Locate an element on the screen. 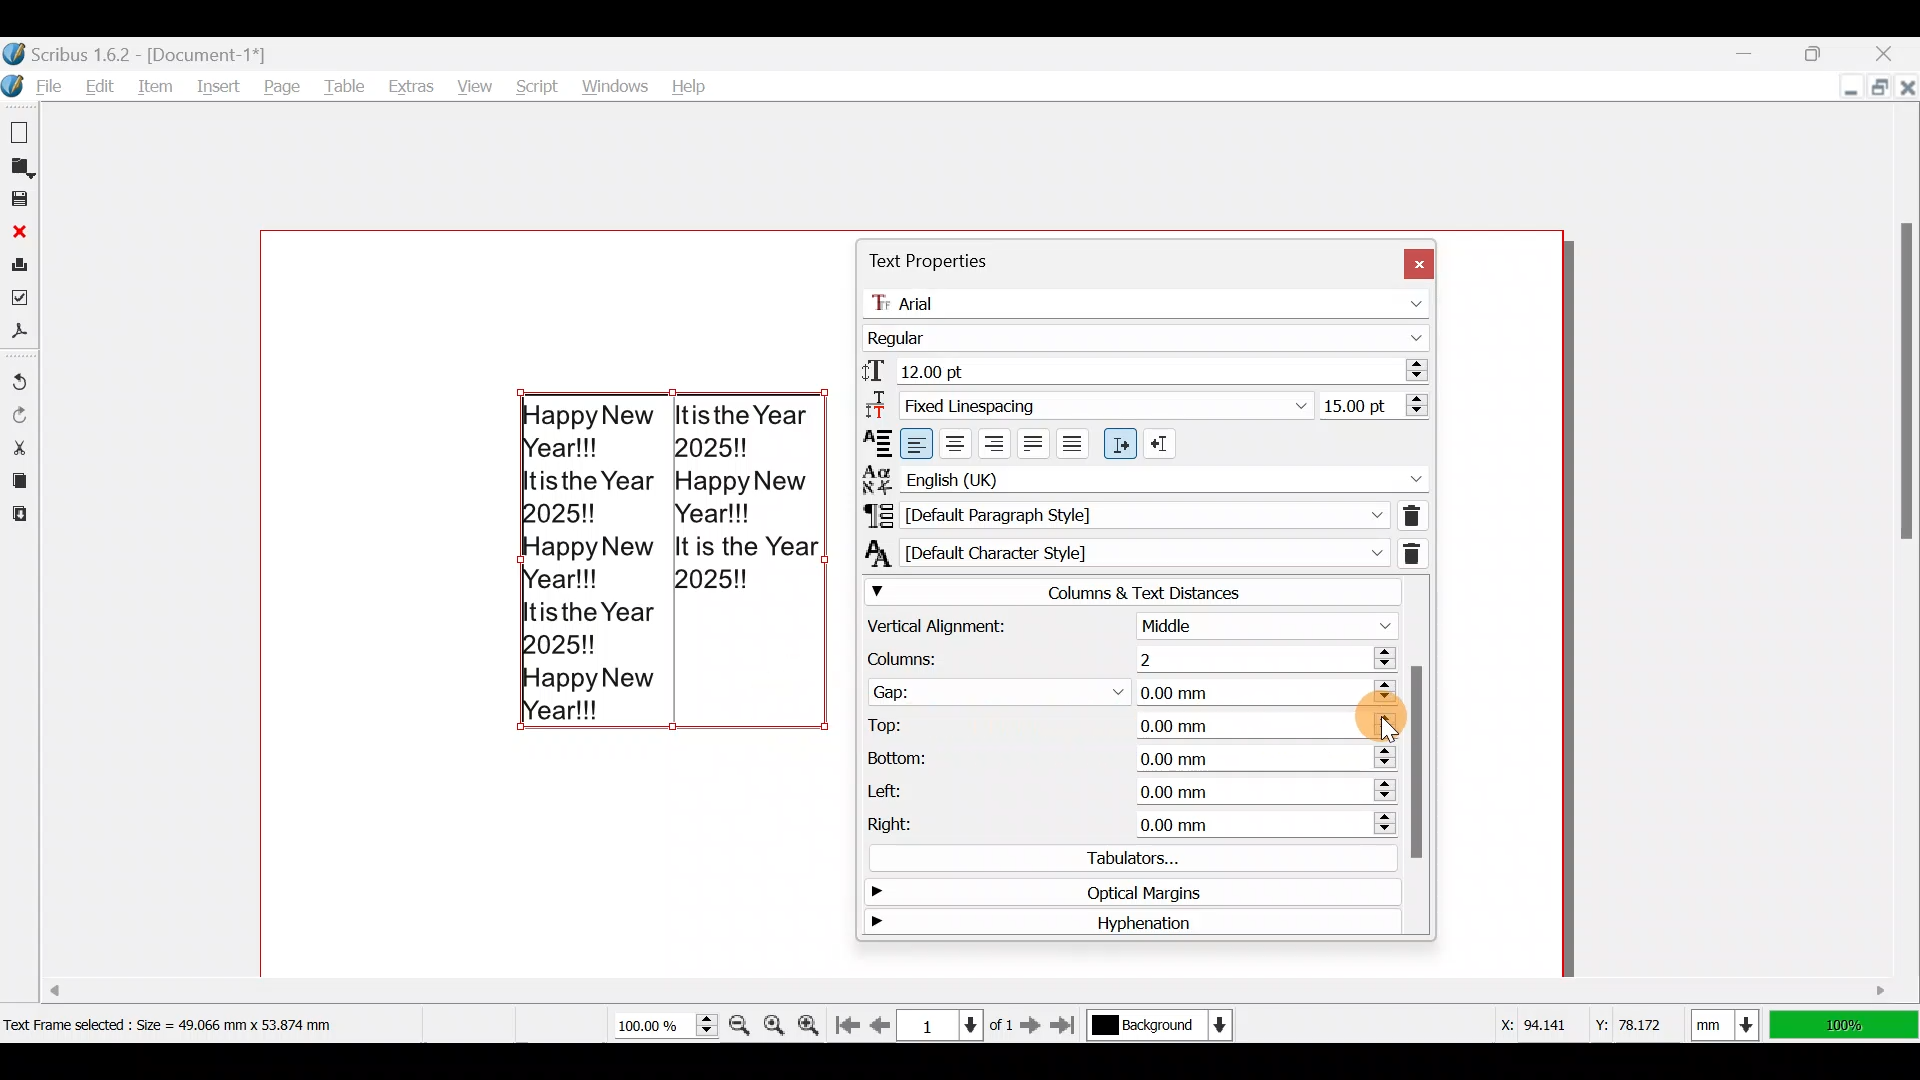 This screenshot has width=1920, height=1080. Table is located at coordinates (347, 85).